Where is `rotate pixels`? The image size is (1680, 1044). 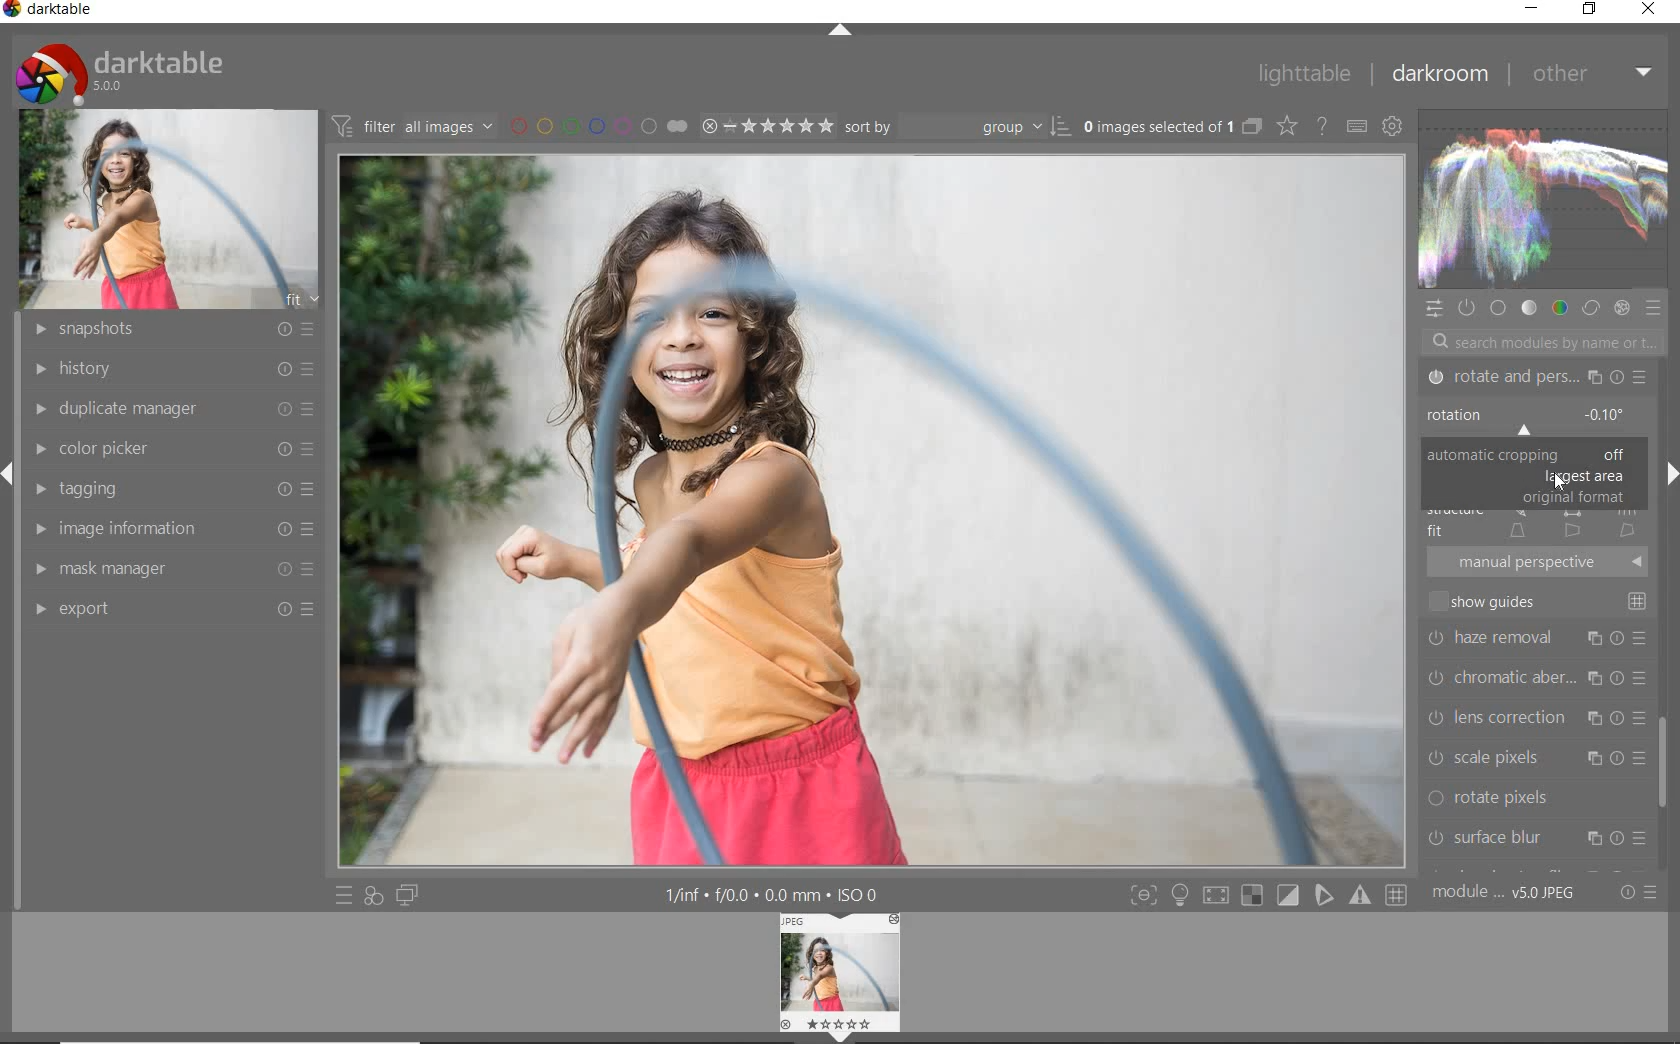 rotate pixels is located at coordinates (1534, 799).